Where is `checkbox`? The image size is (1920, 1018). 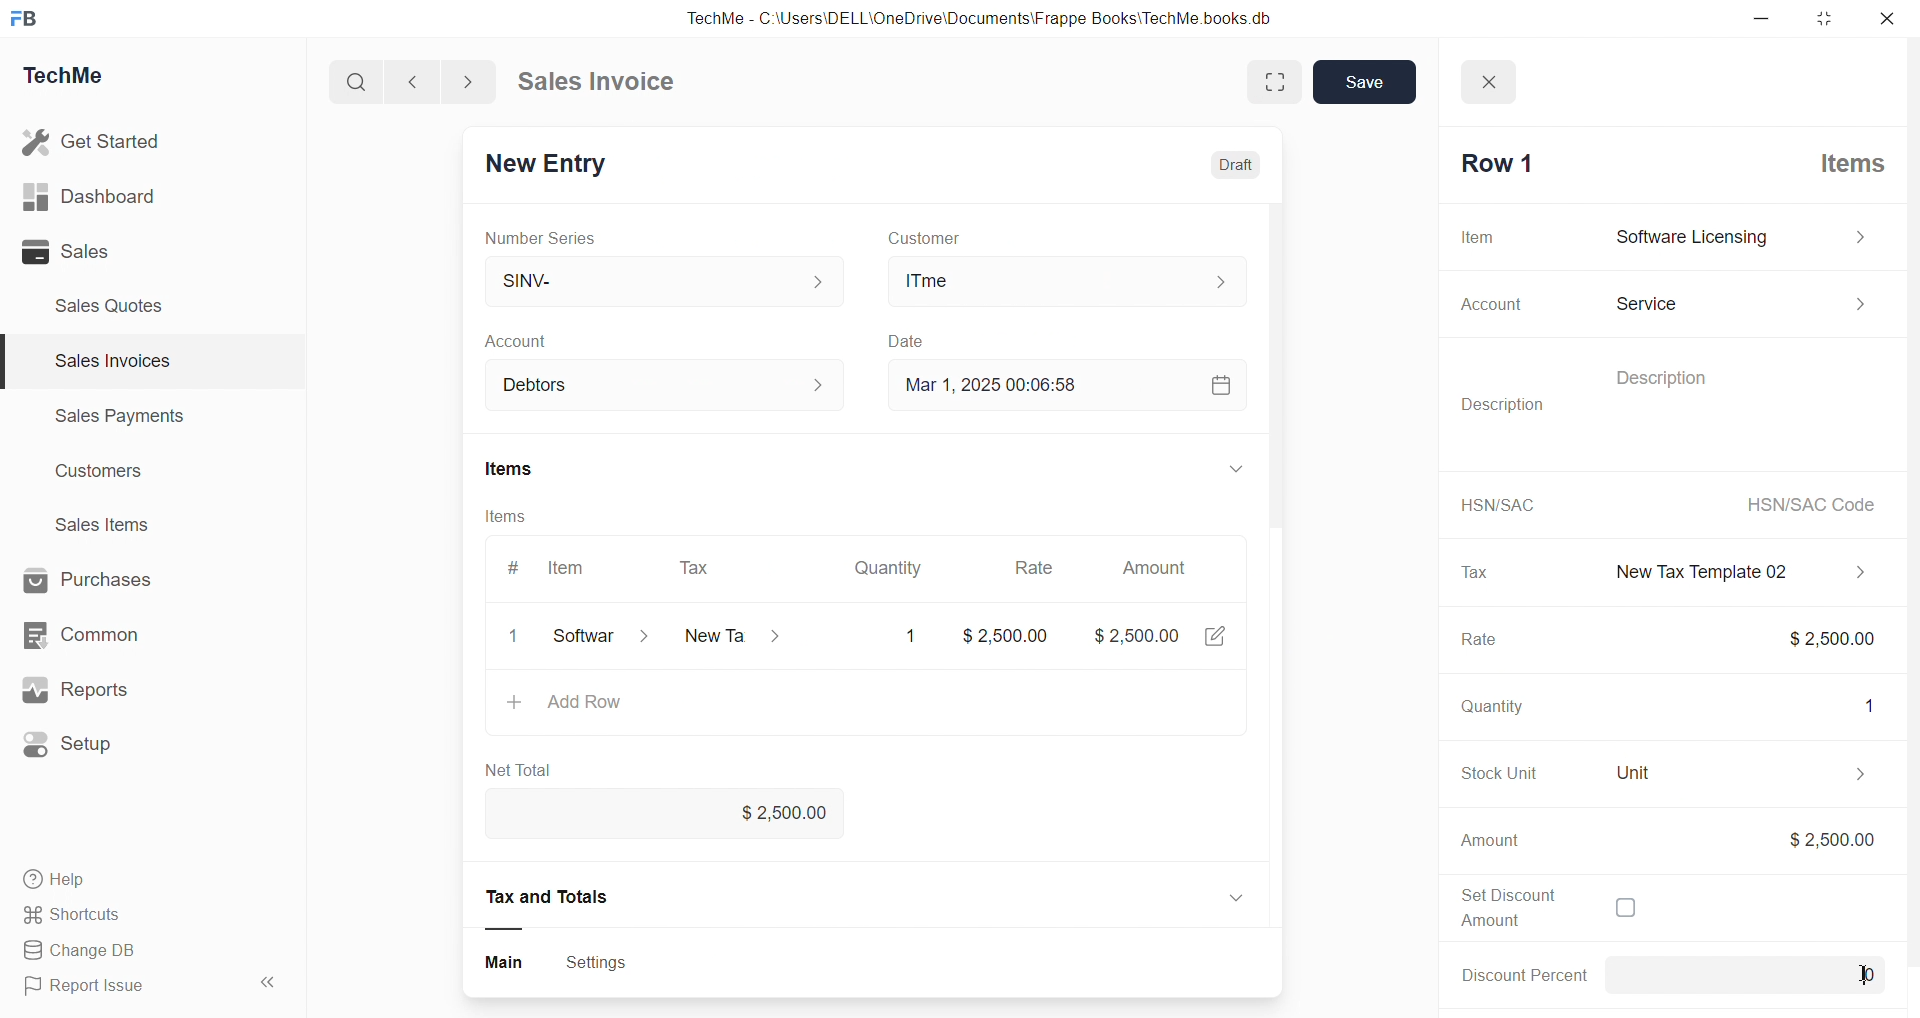 checkbox is located at coordinates (1624, 910).